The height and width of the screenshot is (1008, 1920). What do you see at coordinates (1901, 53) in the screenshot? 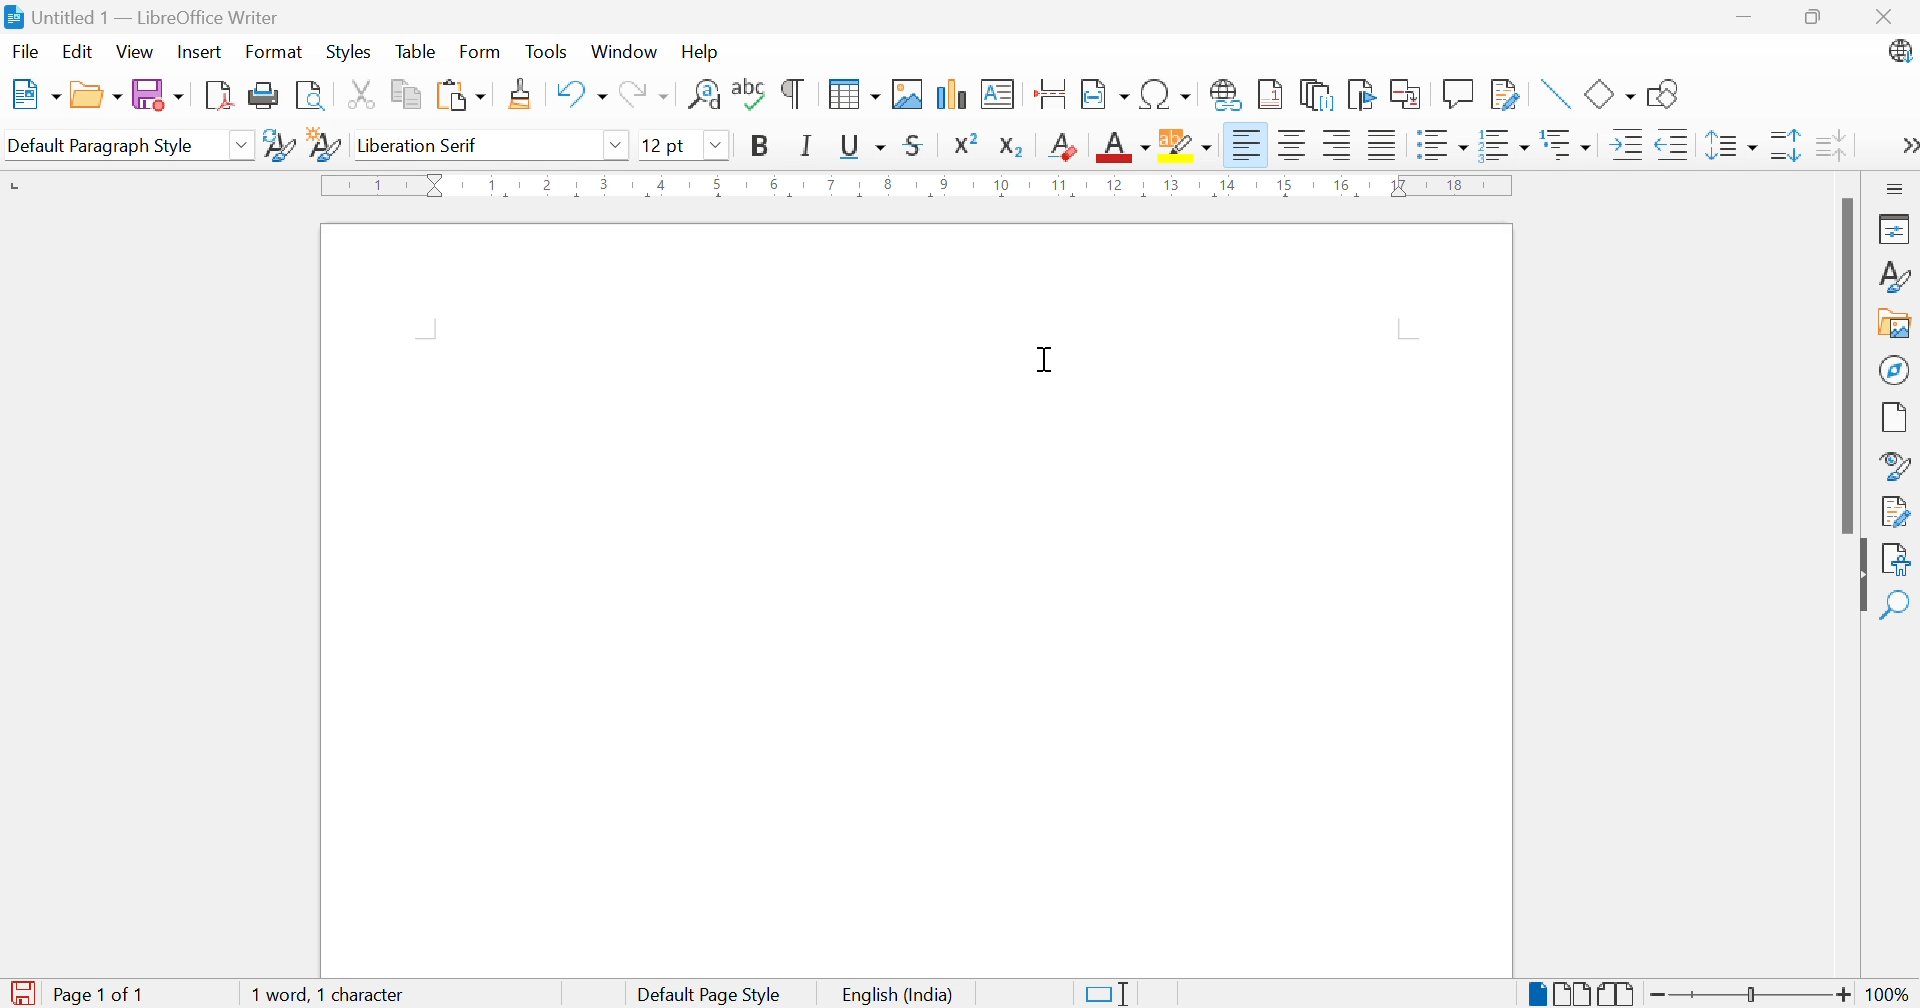
I see `LibreOffice Update Available` at bounding box center [1901, 53].